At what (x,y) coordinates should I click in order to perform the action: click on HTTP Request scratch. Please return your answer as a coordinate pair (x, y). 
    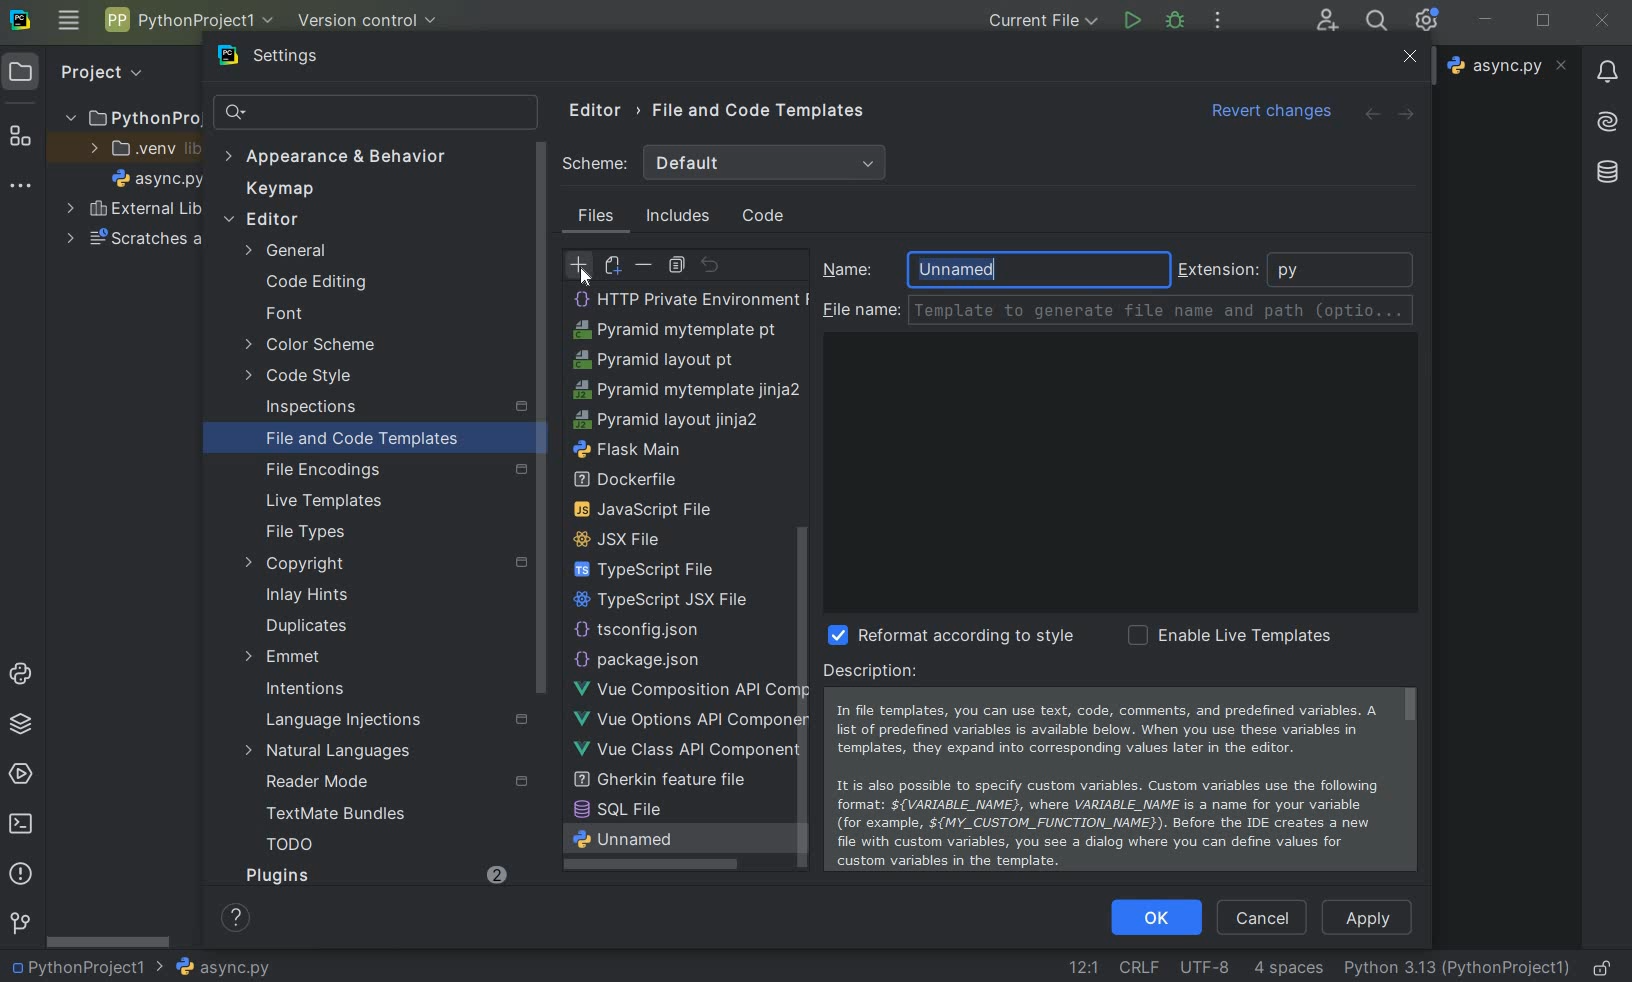
    Looking at the image, I should click on (673, 658).